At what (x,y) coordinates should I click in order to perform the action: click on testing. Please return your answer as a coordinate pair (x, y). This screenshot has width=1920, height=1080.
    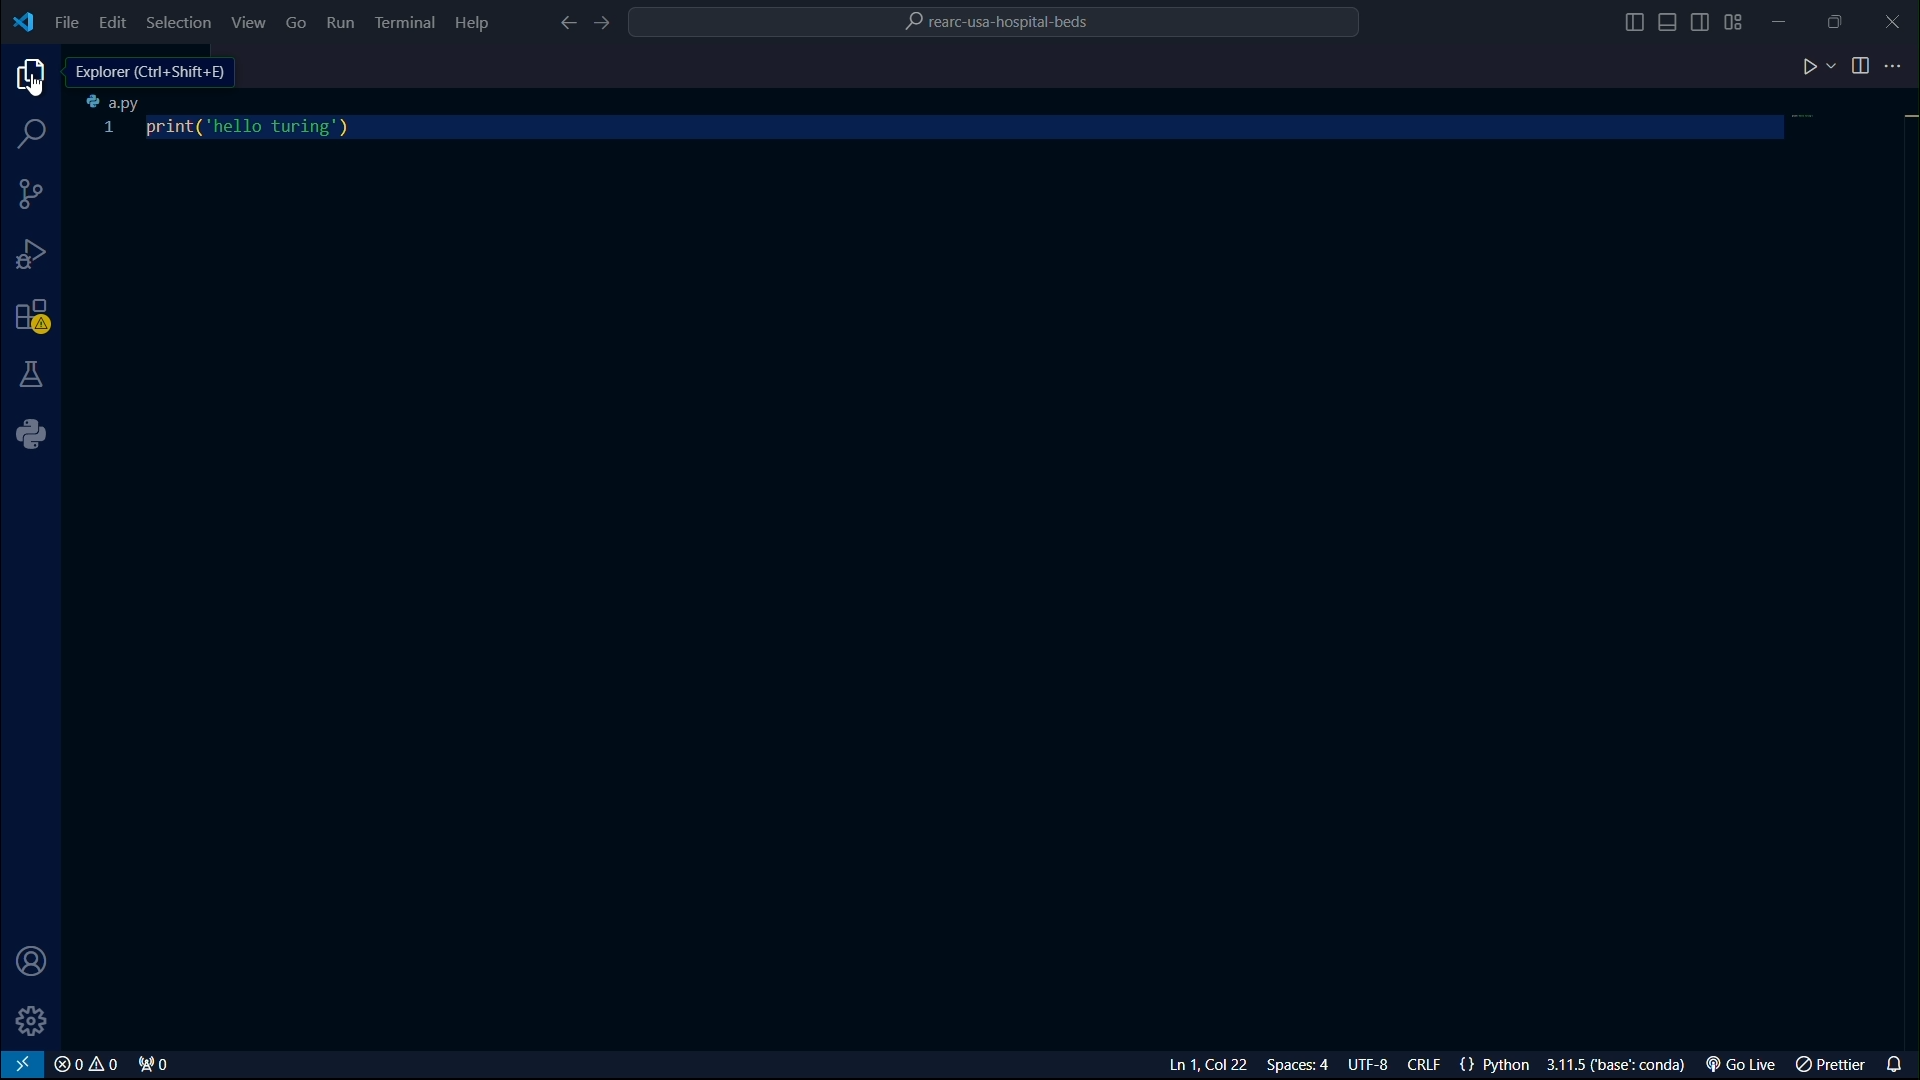
    Looking at the image, I should click on (34, 377).